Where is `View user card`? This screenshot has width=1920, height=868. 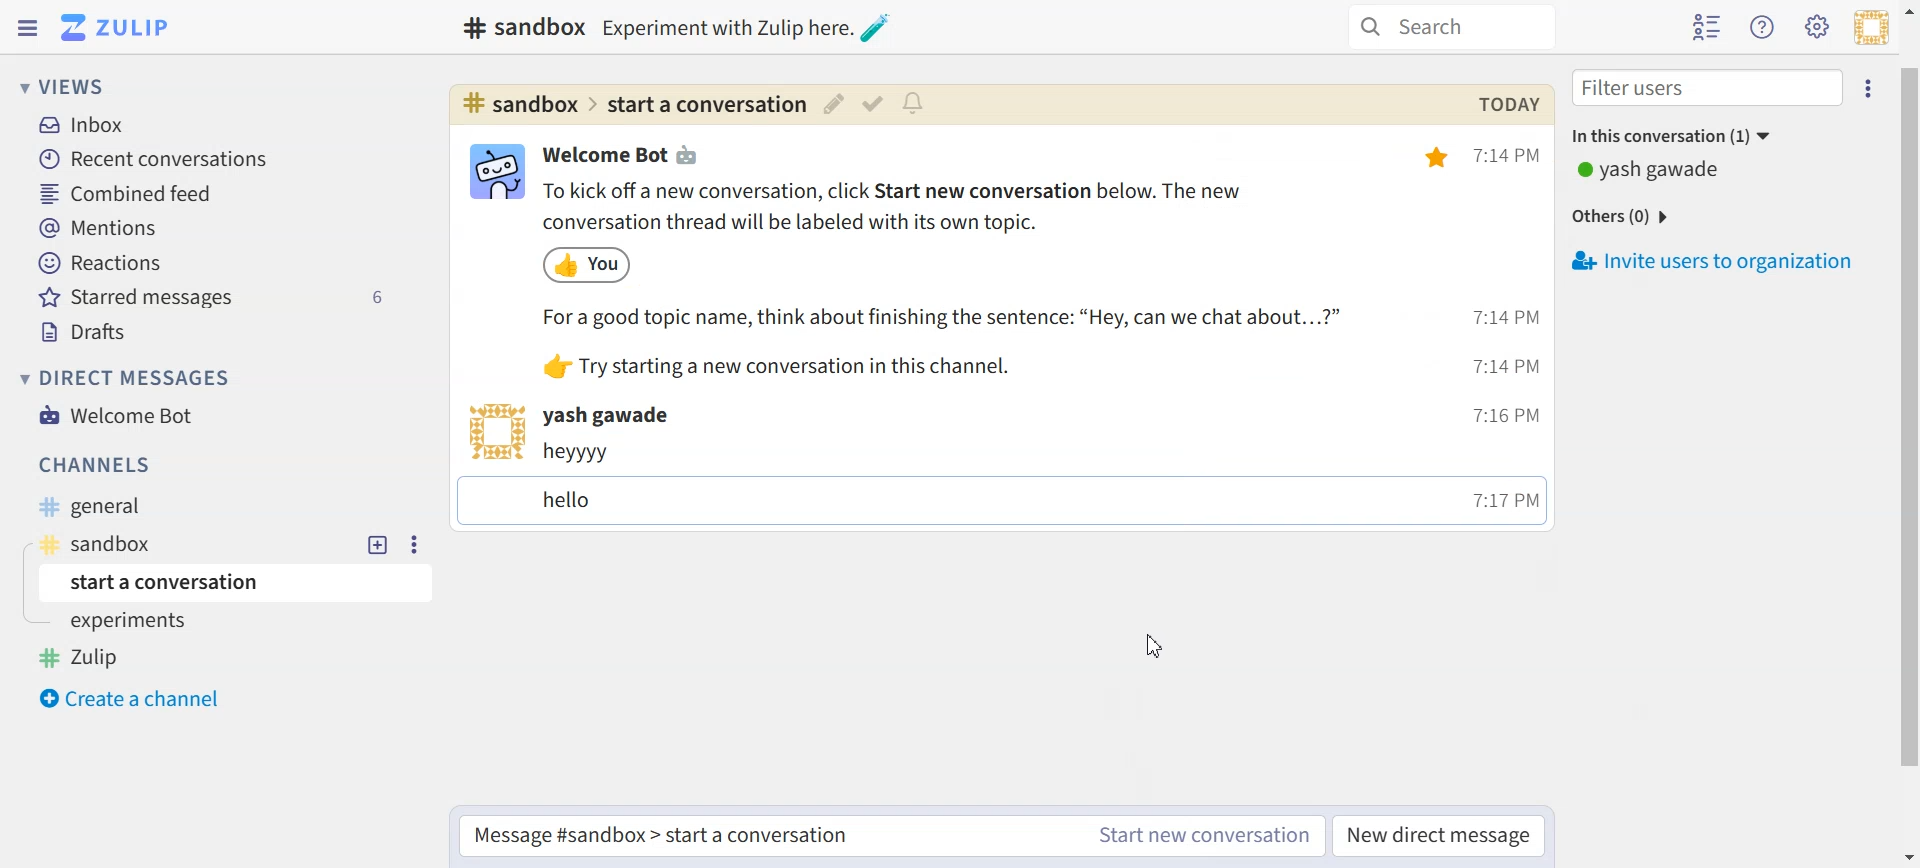
View user card is located at coordinates (493, 431).